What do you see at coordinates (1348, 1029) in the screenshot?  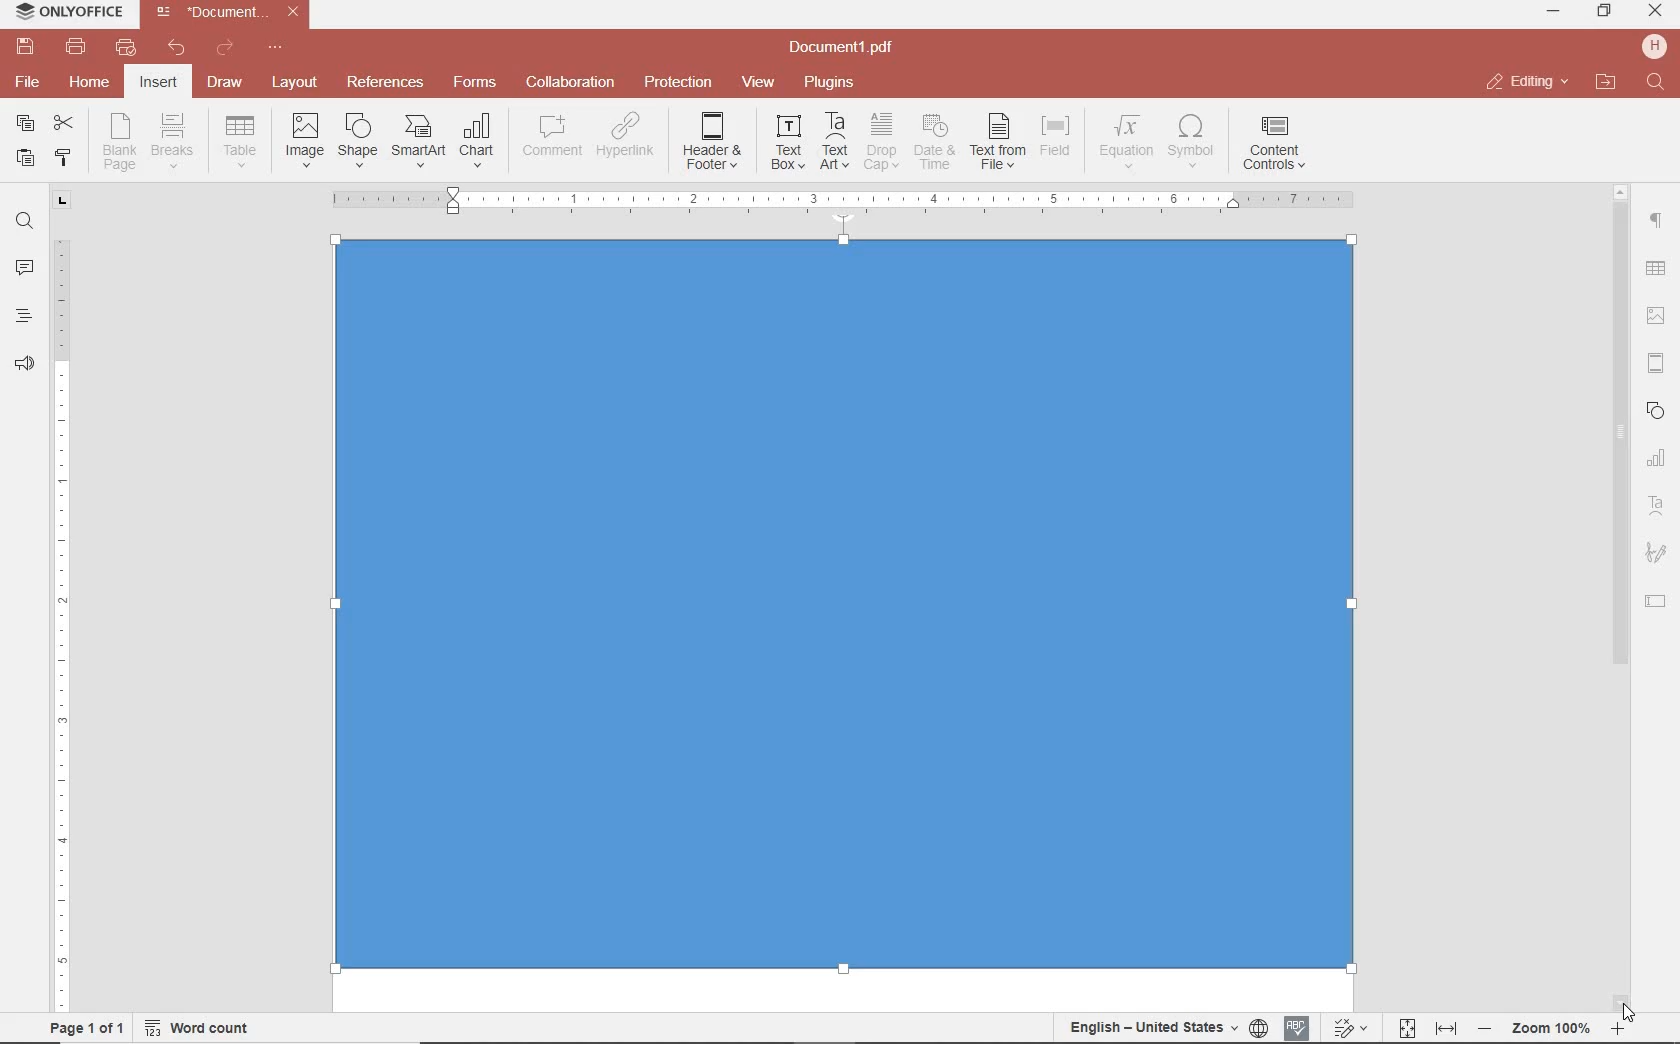 I see `track change` at bounding box center [1348, 1029].